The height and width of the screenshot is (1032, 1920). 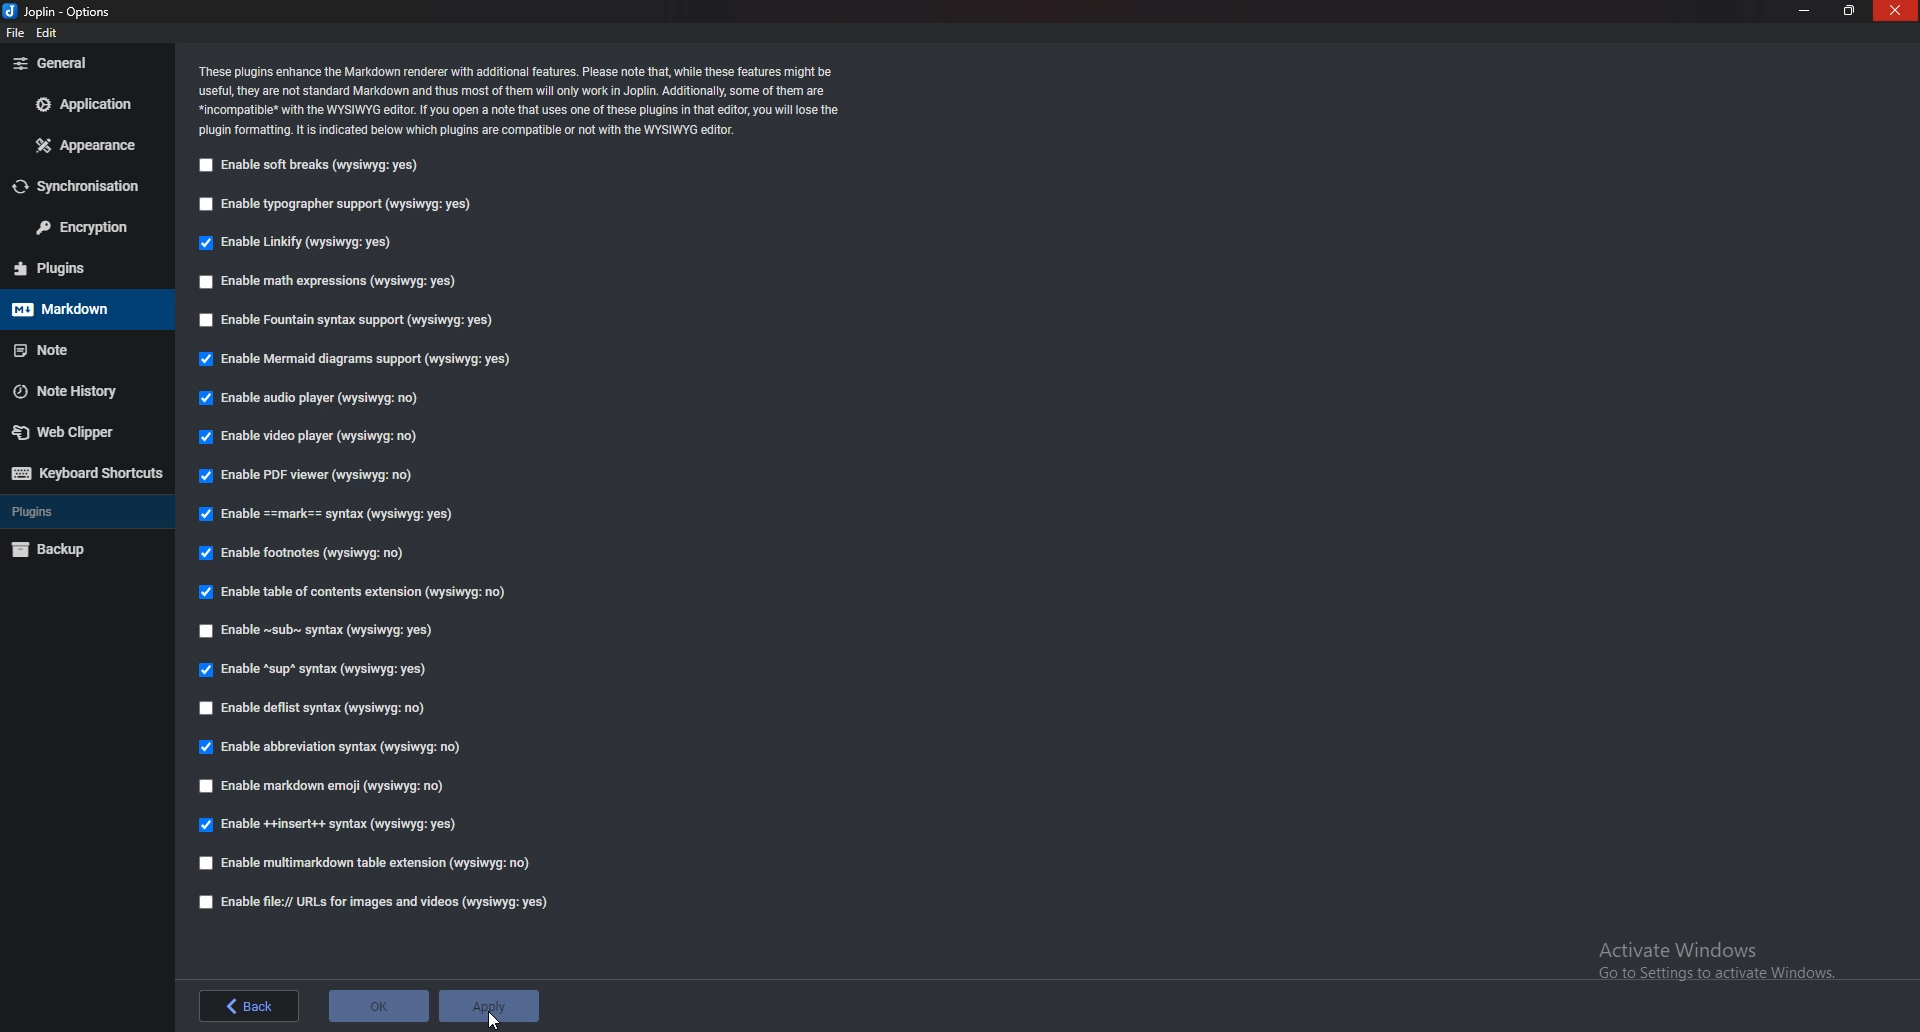 I want to click on Enable video player, so click(x=311, y=437).